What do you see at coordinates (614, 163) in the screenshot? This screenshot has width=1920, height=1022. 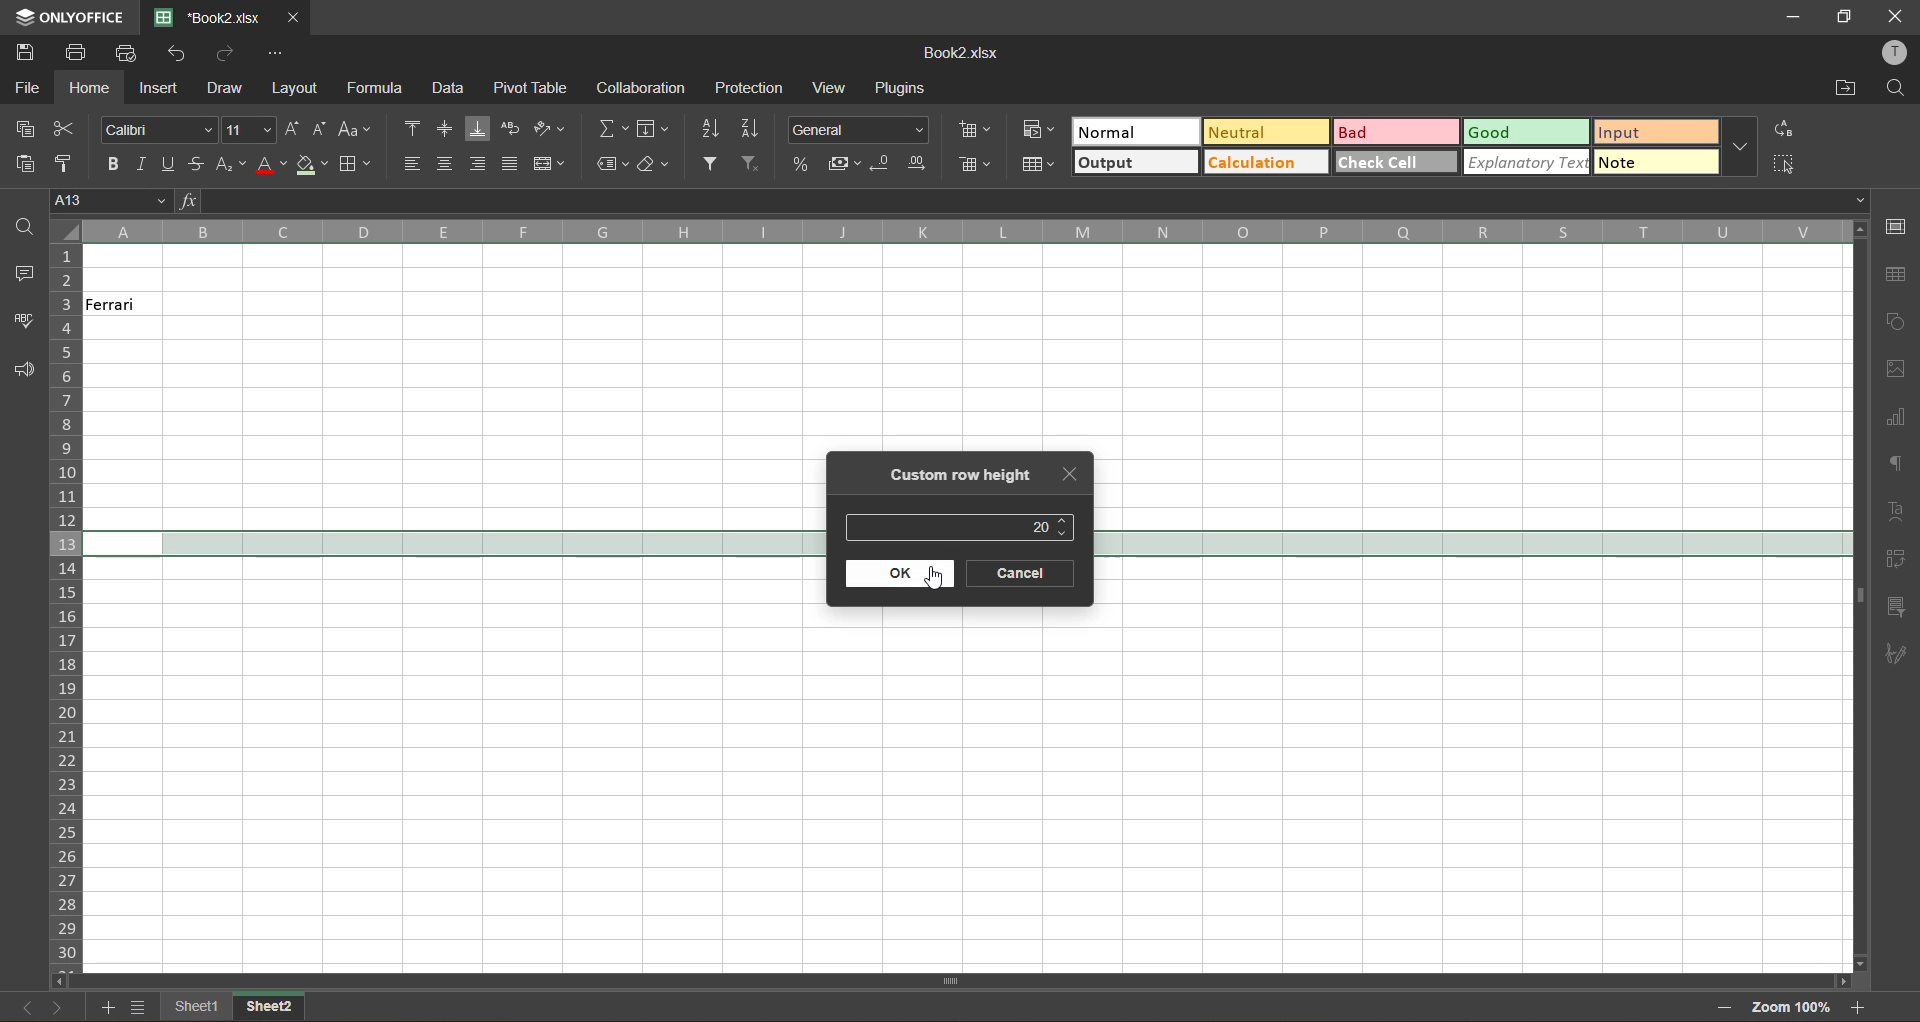 I see `named ranges` at bounding box center [614, 163].